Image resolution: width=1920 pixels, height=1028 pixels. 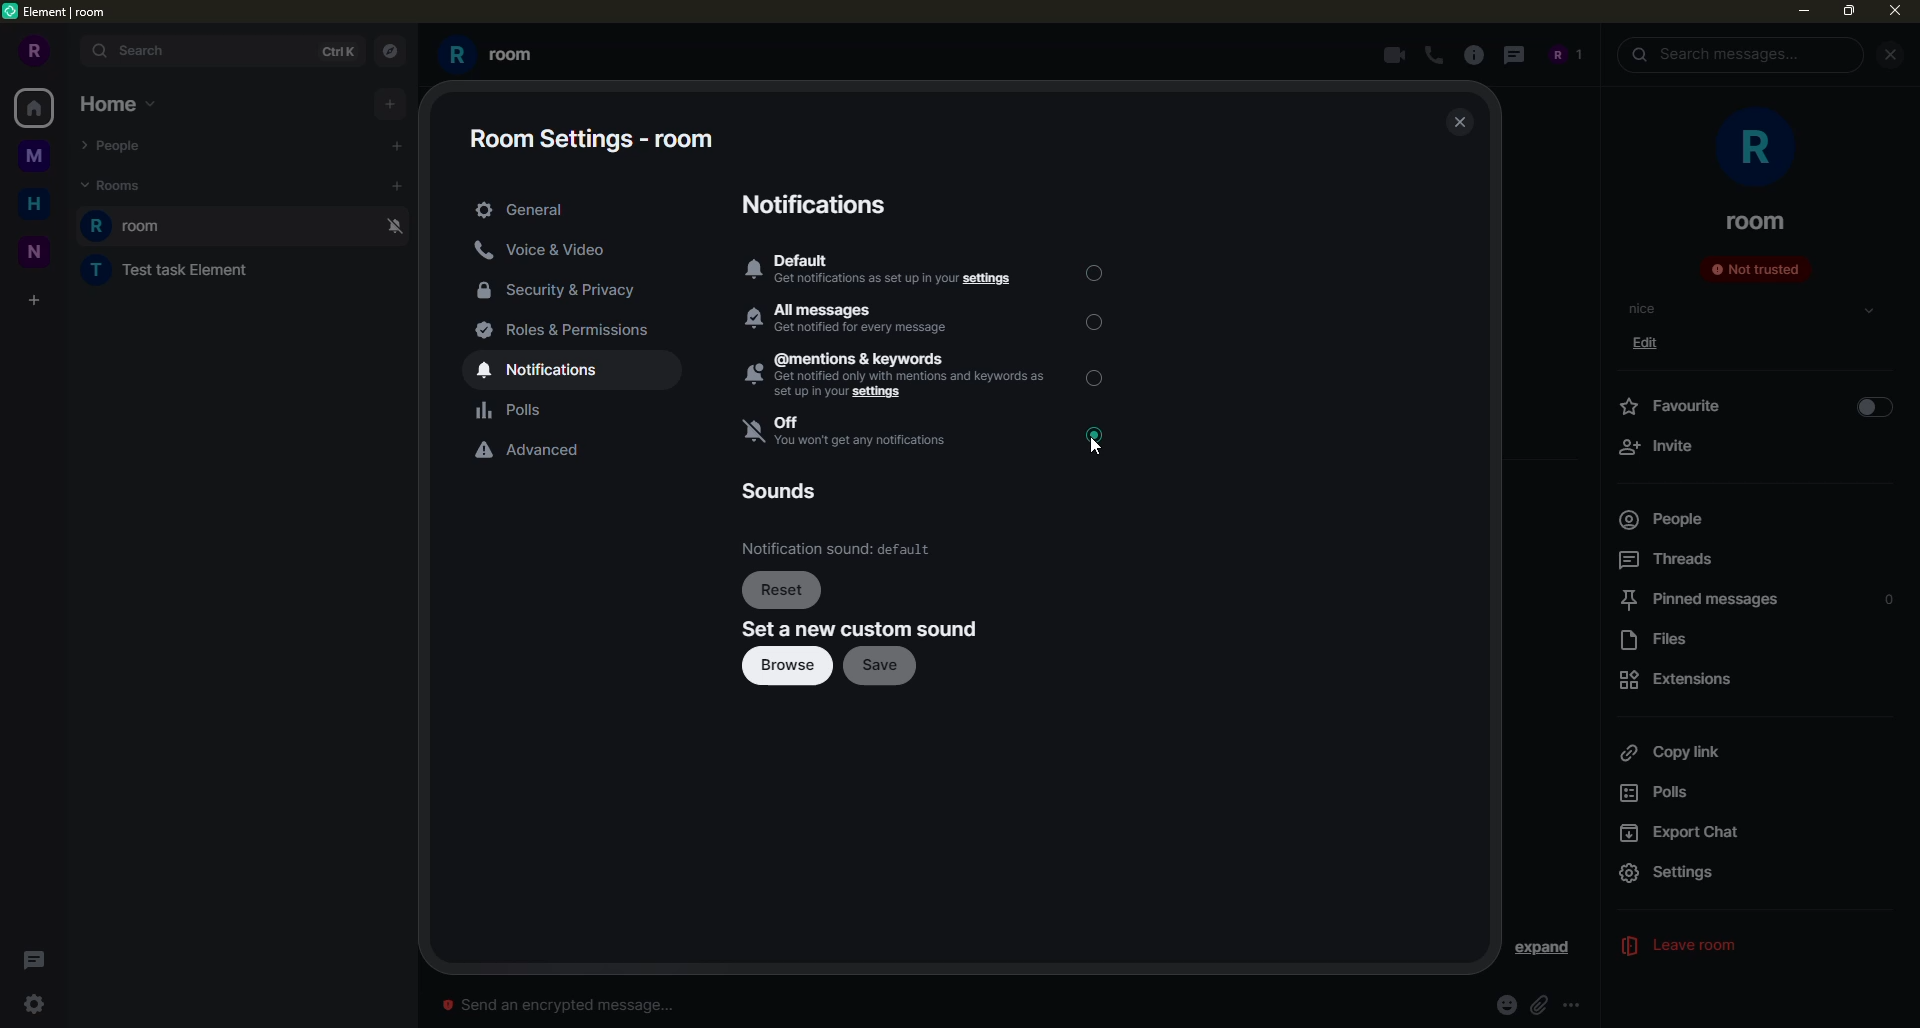 What do you see at coordinates (35, 253) in the screenshot?
I see `N` at bounding box center [35, 253].